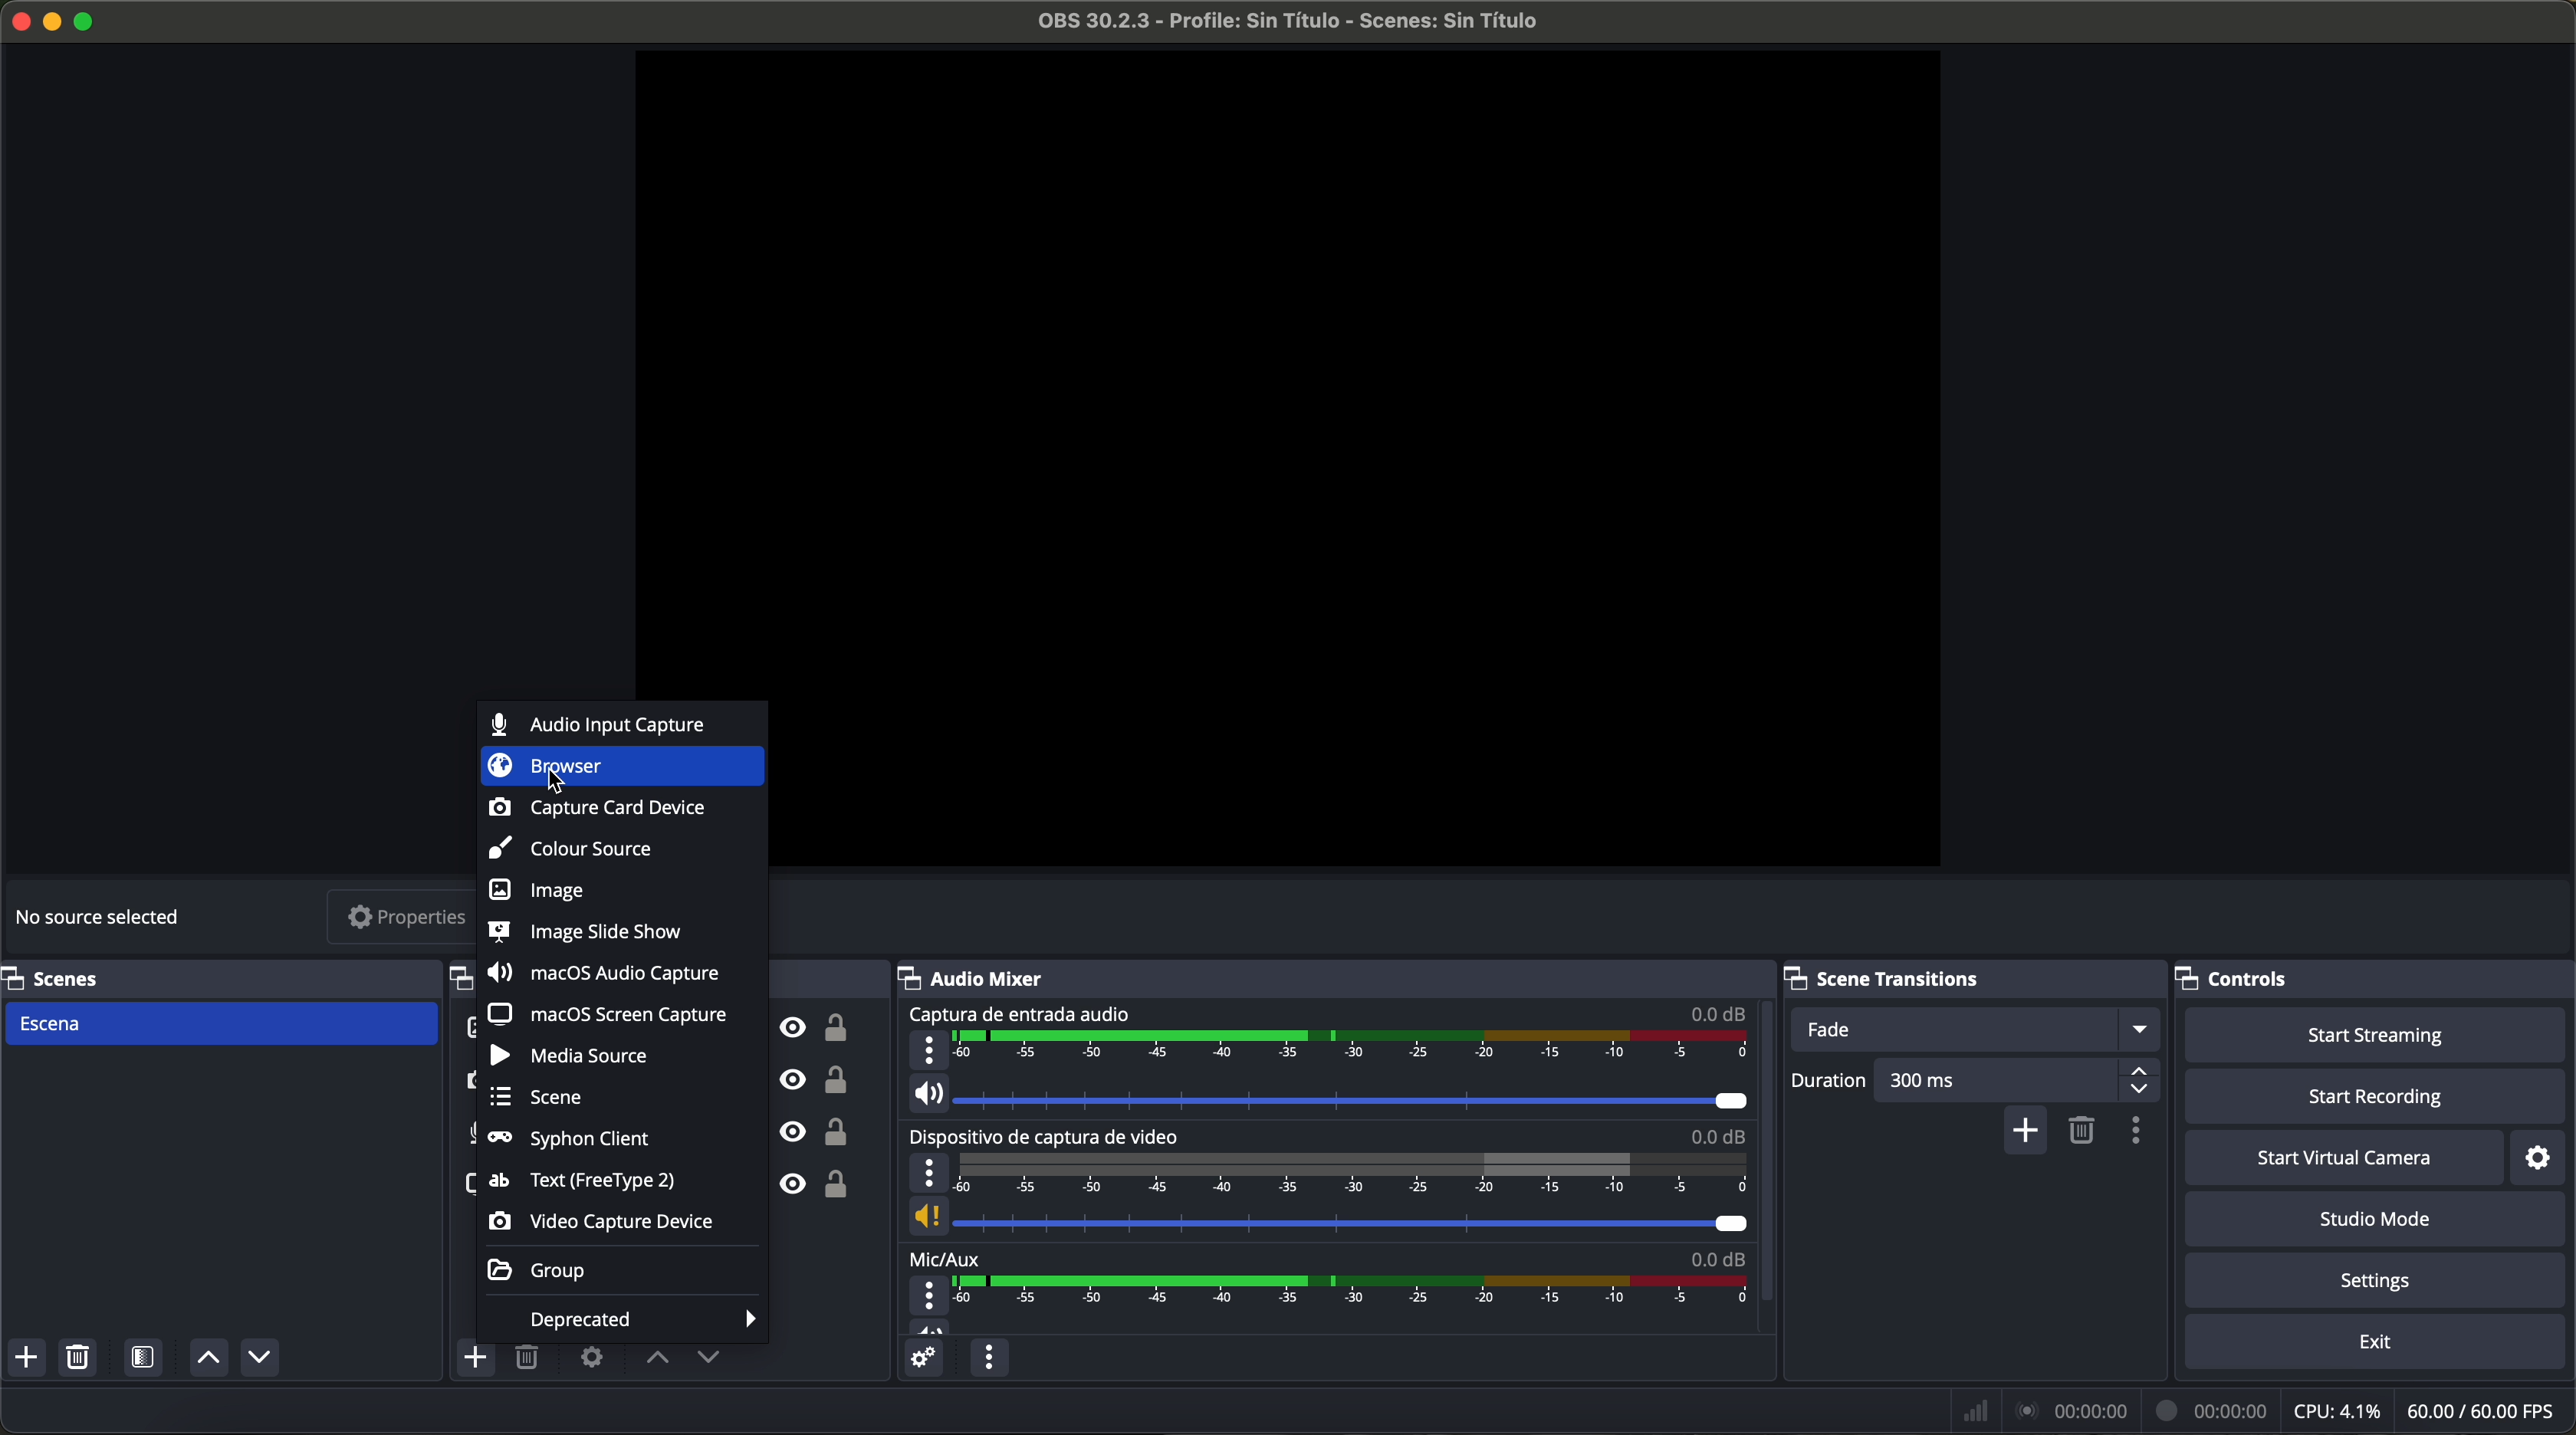 This screenshot has height=1435, width=2576. What do you see at coordinates (813, 1096) in the screenshot?
I see `unlock/visible` at bounding box center [813, 1096].